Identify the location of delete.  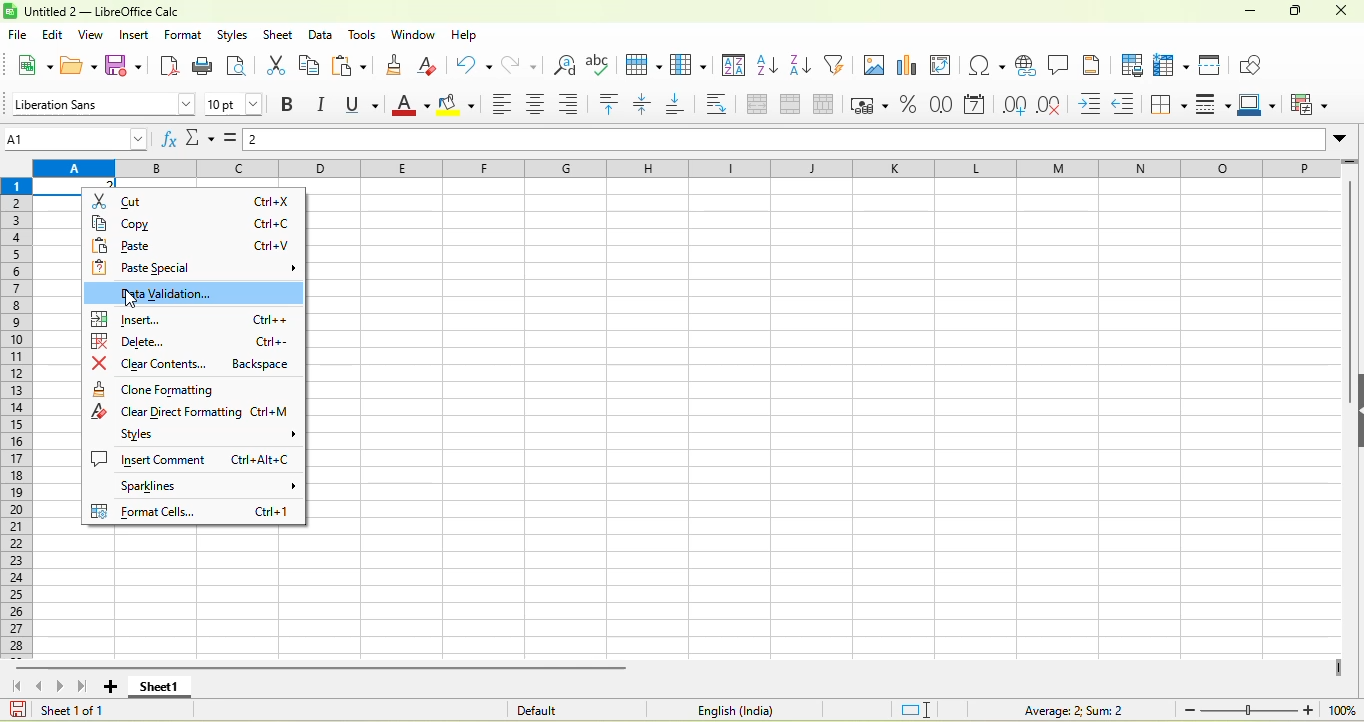
(191, 344).